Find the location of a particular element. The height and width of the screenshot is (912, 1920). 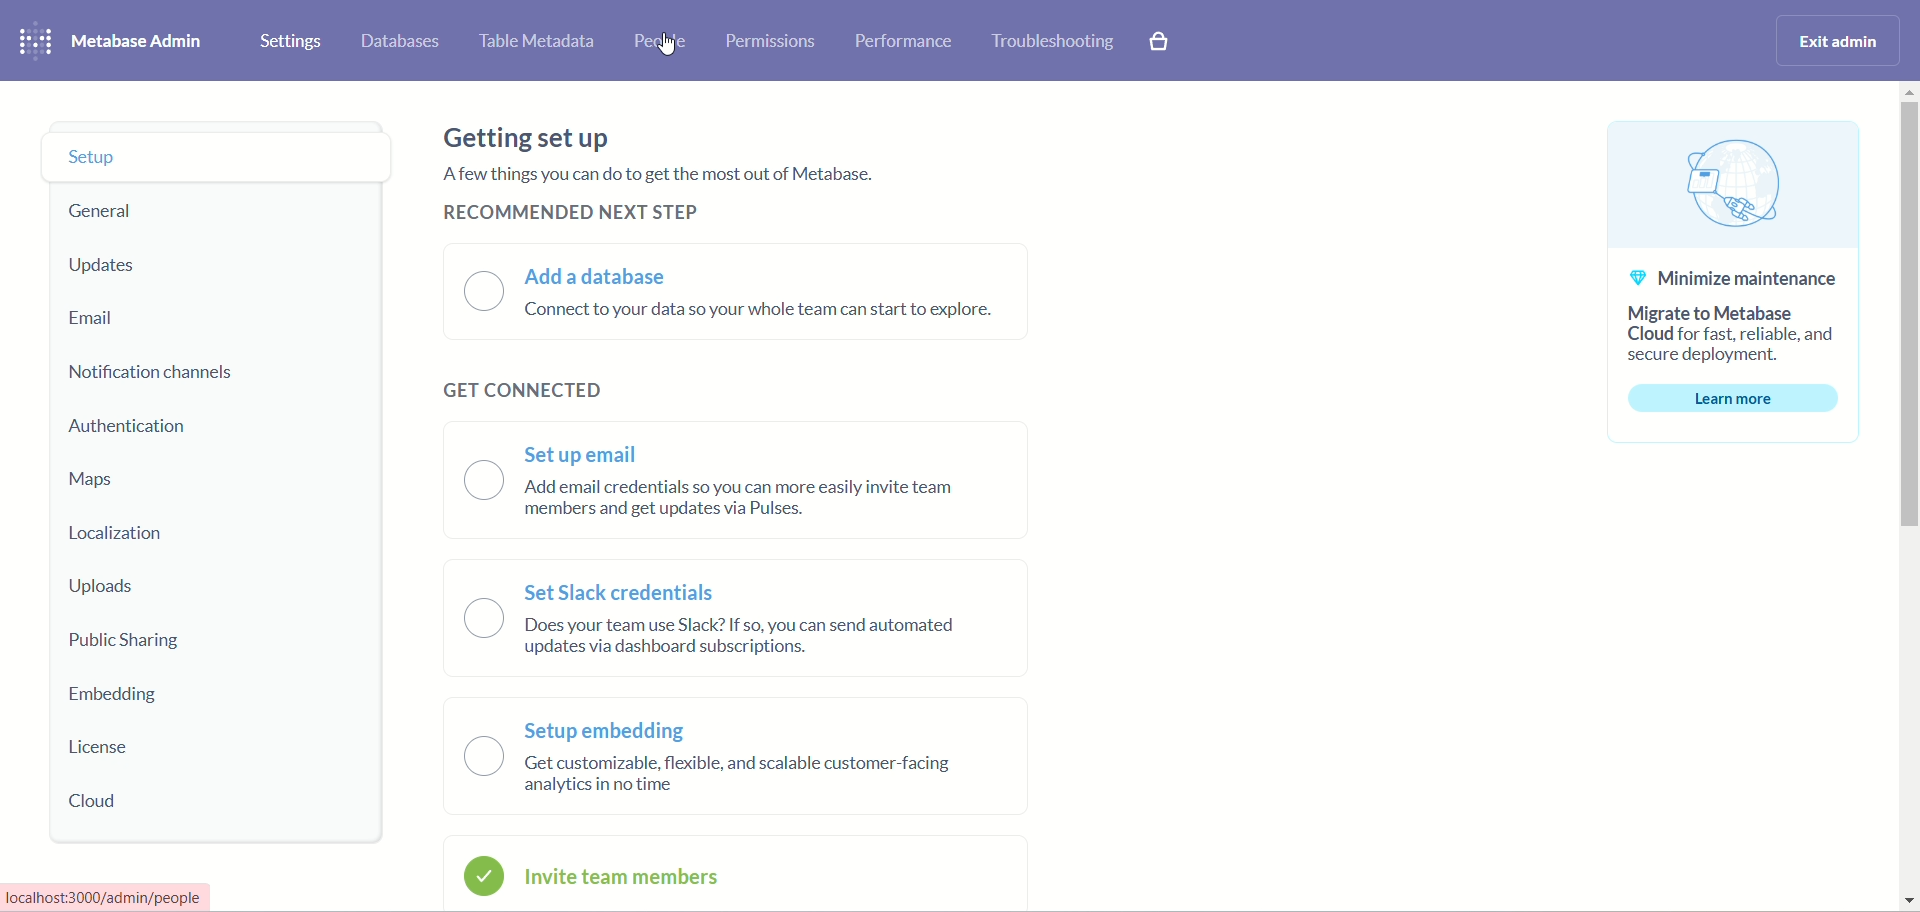

add a database is located at coordinates (598, 277).